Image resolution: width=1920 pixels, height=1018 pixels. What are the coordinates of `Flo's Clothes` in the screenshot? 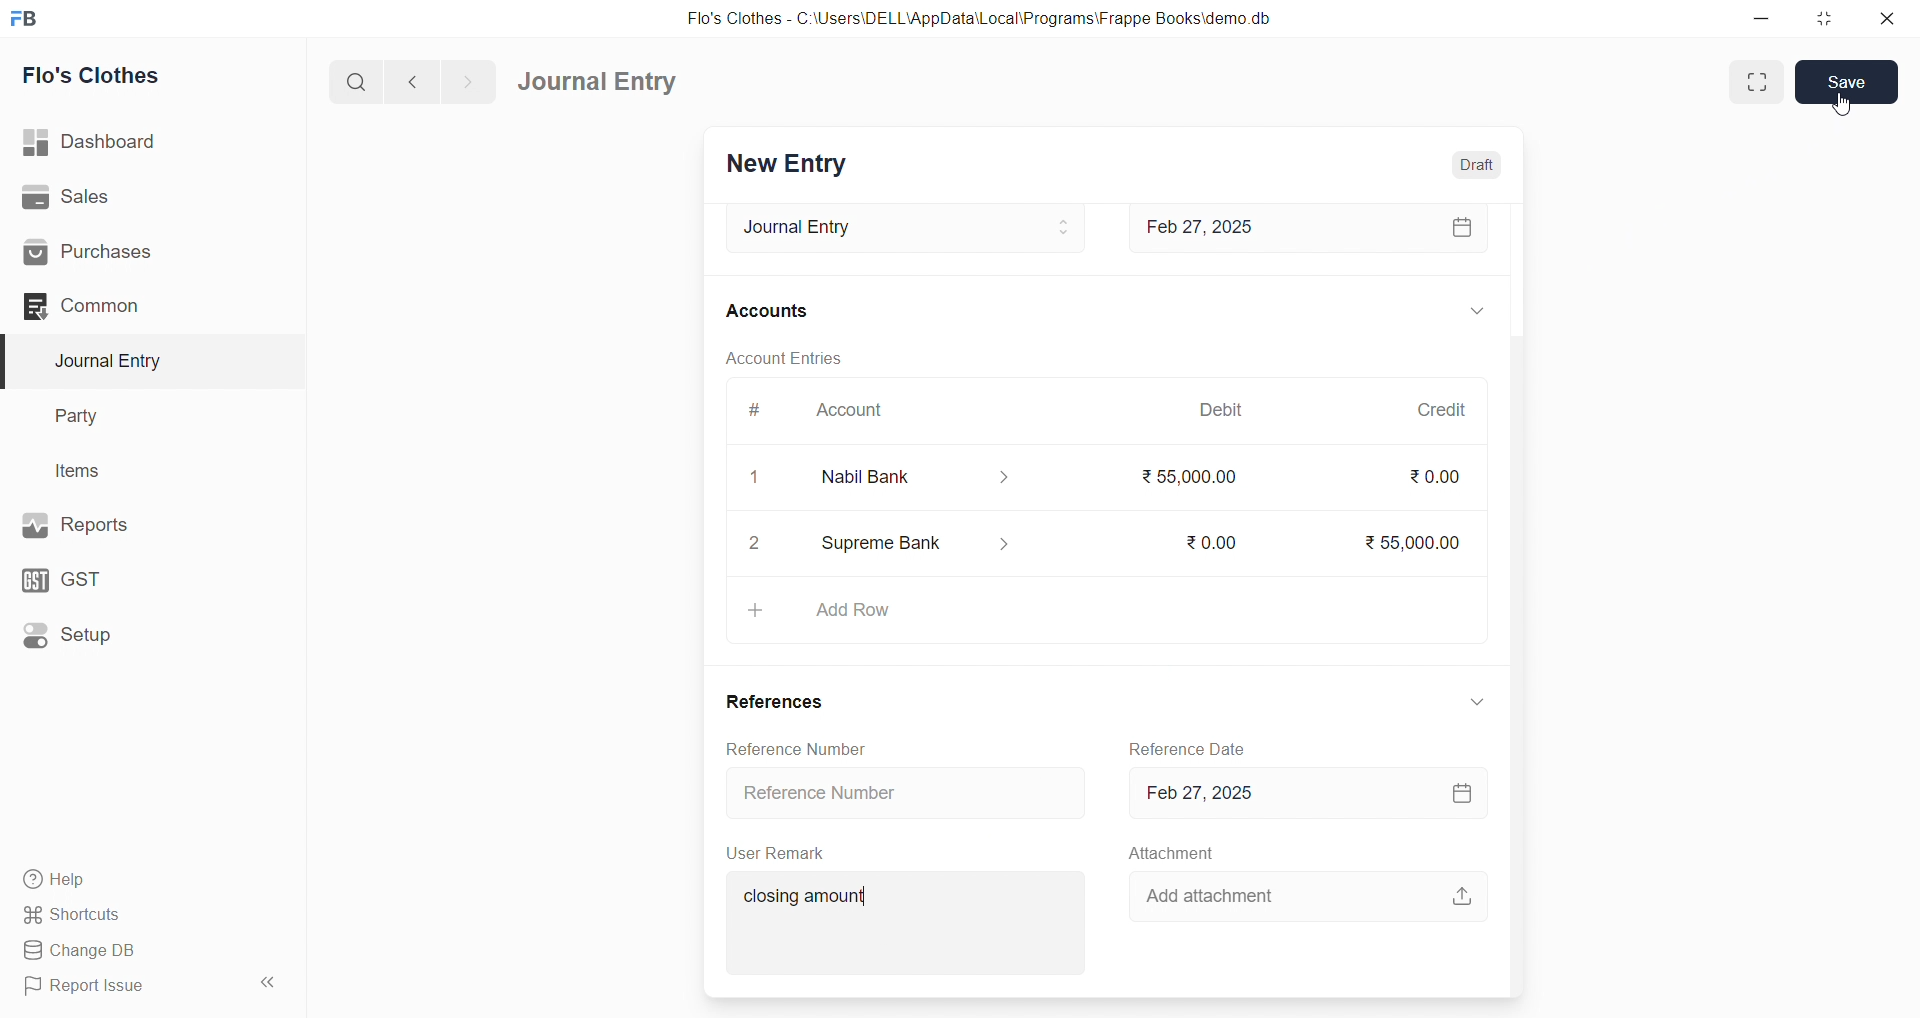 It's located at (102, 75).